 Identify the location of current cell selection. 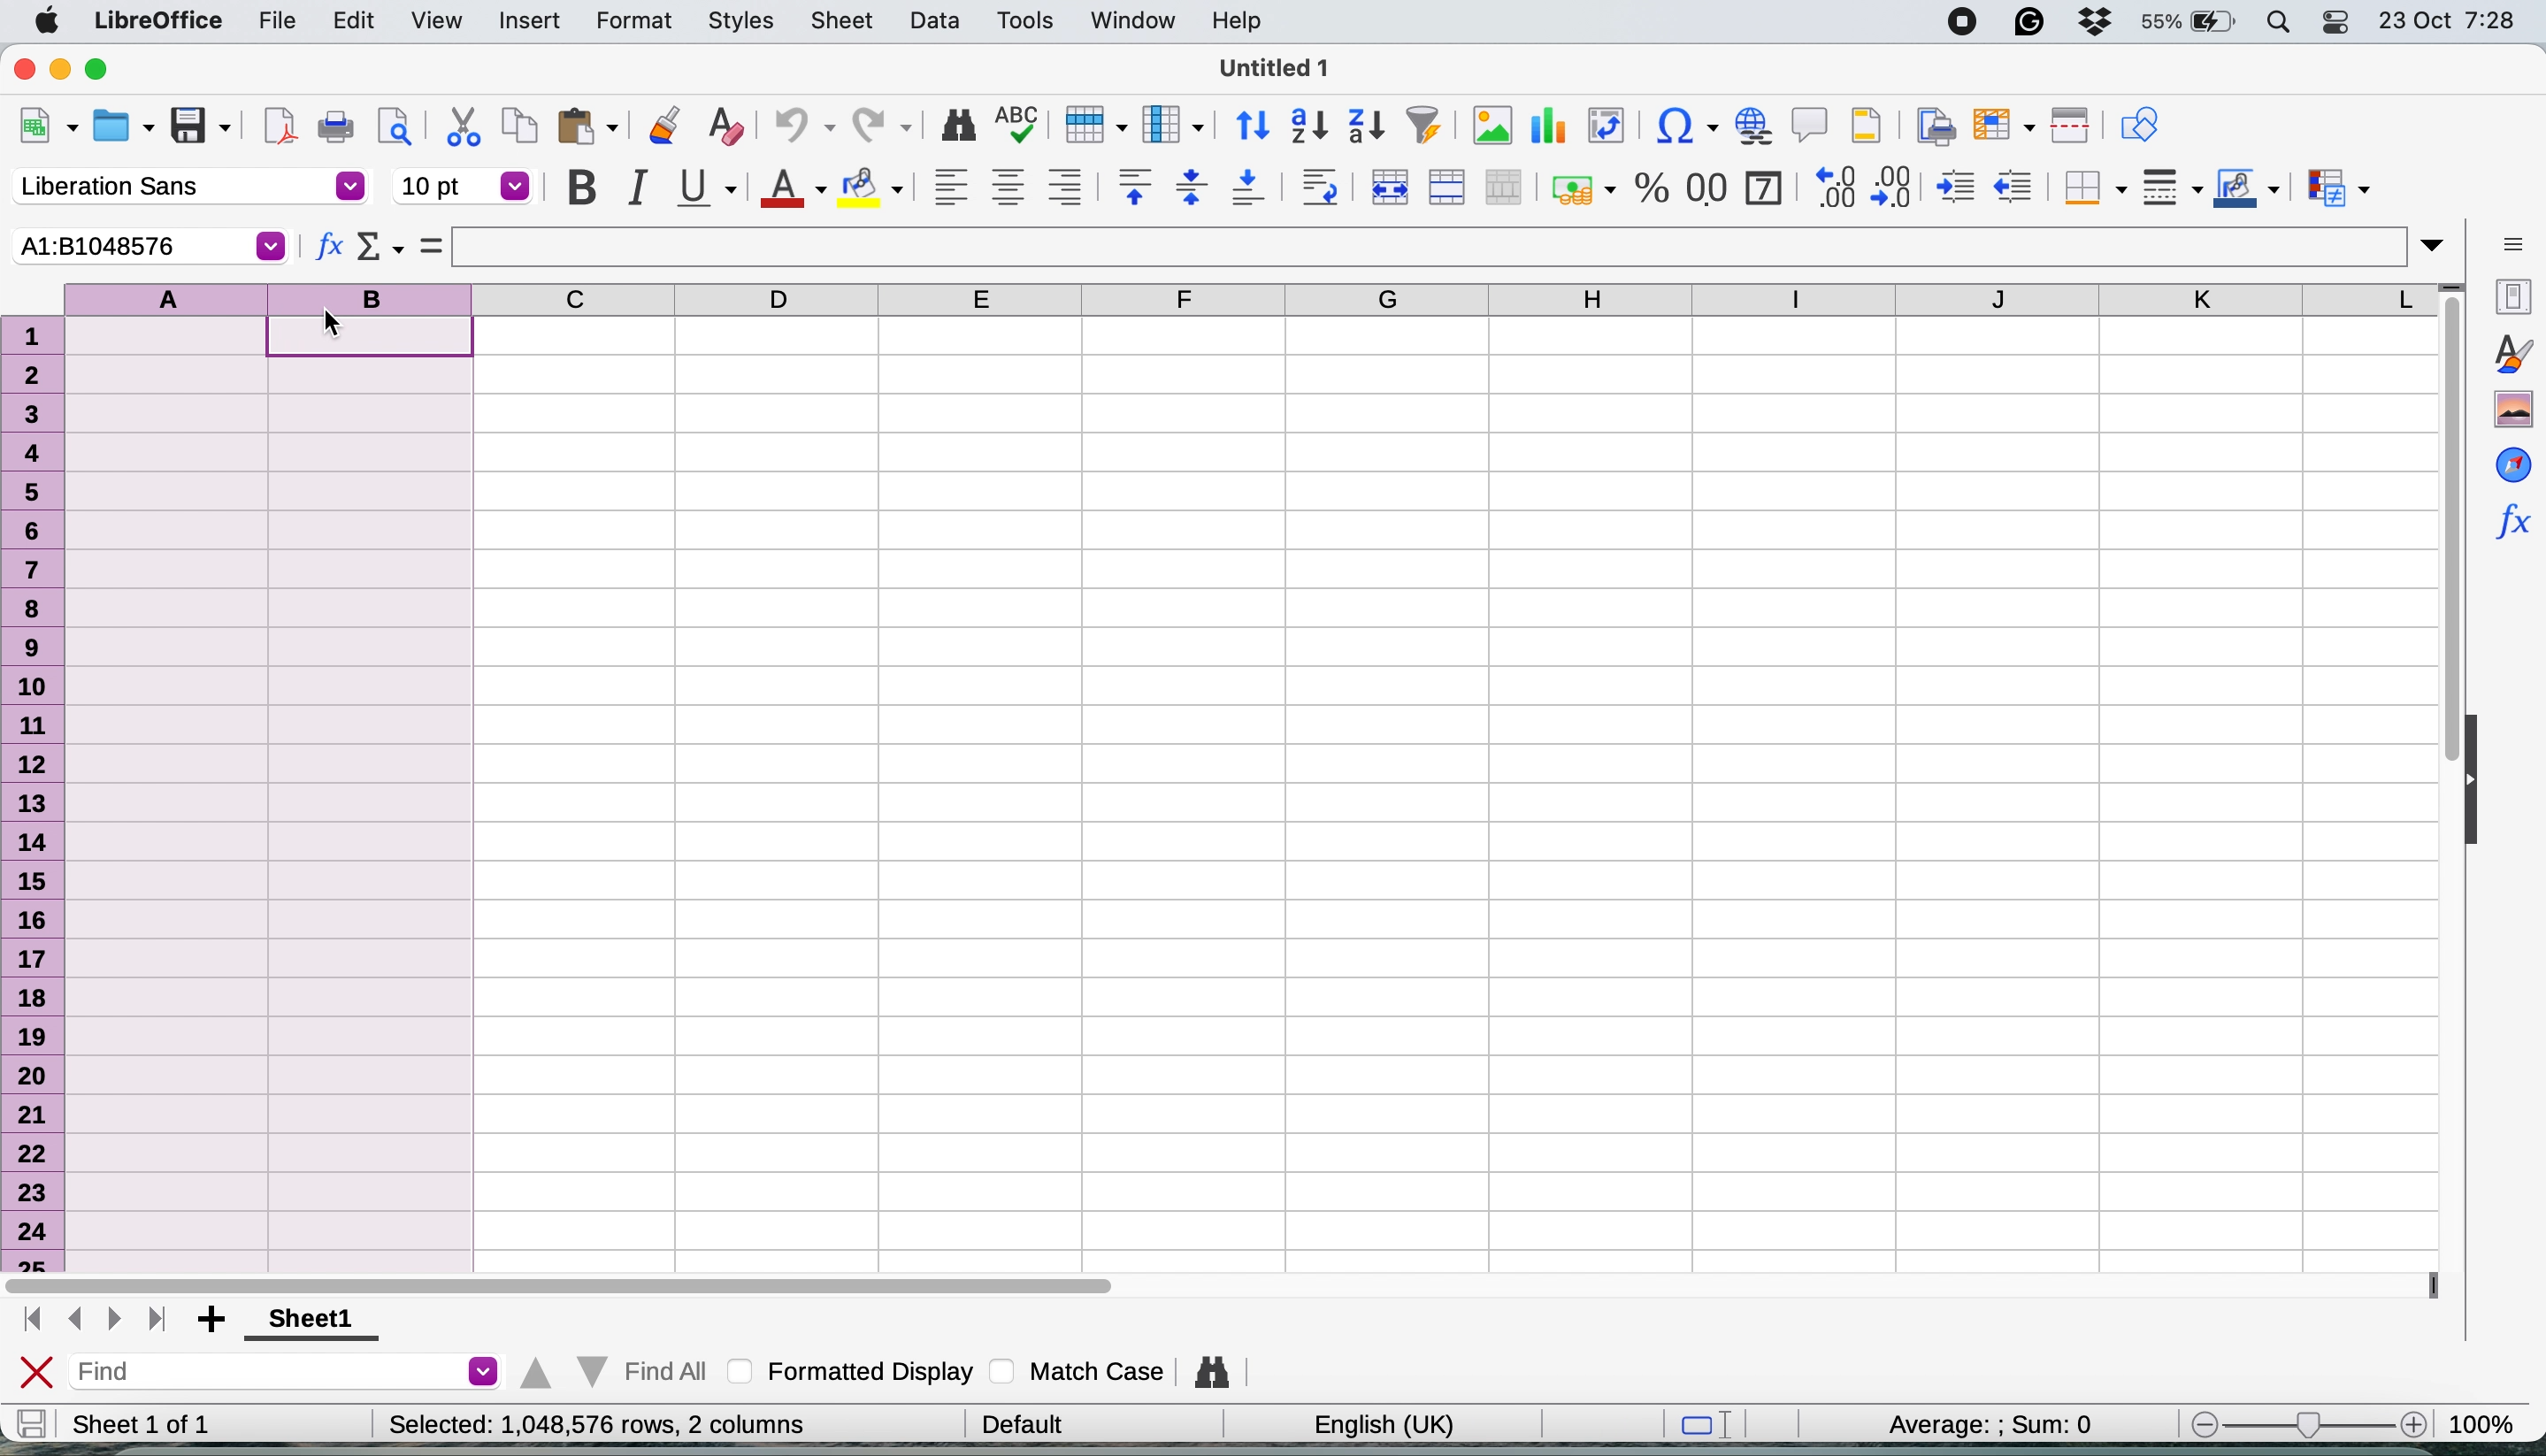
(143, 245).